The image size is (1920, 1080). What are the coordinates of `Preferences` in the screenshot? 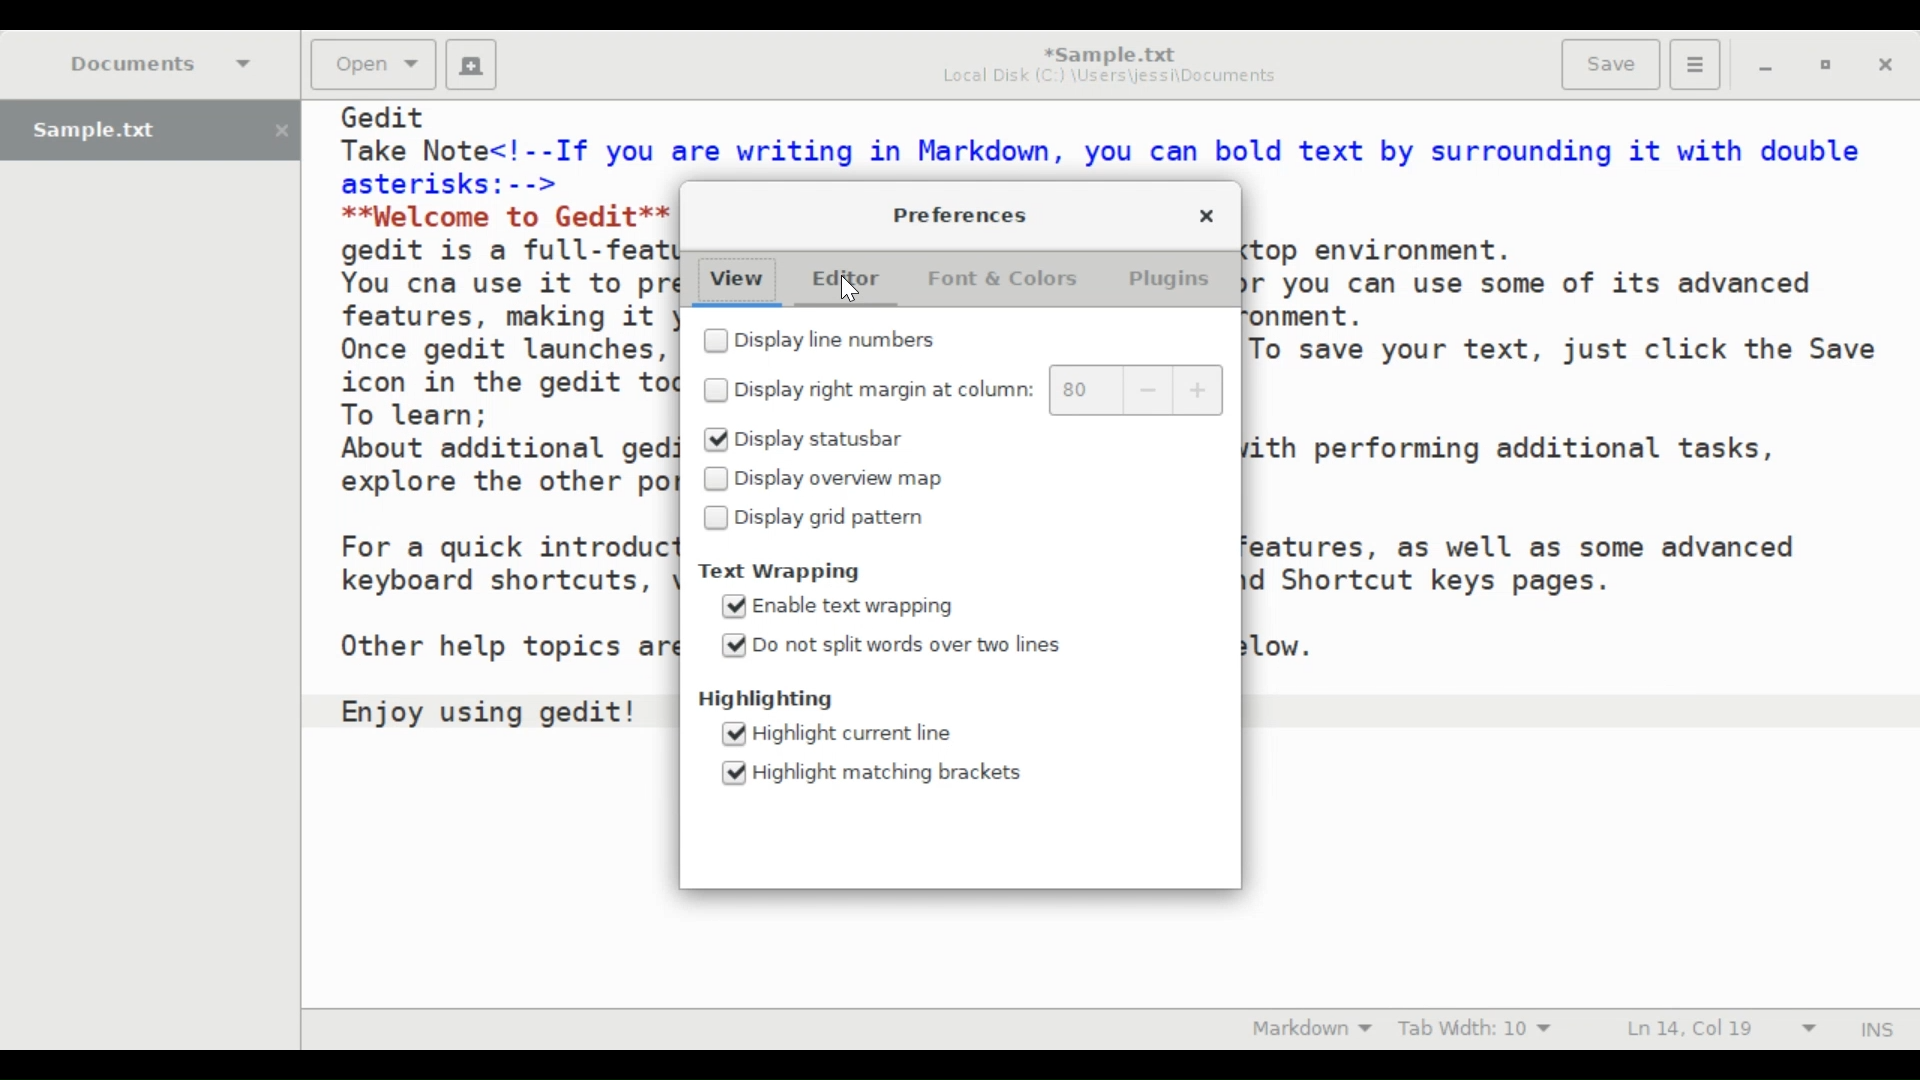 It's located at (963, 213).